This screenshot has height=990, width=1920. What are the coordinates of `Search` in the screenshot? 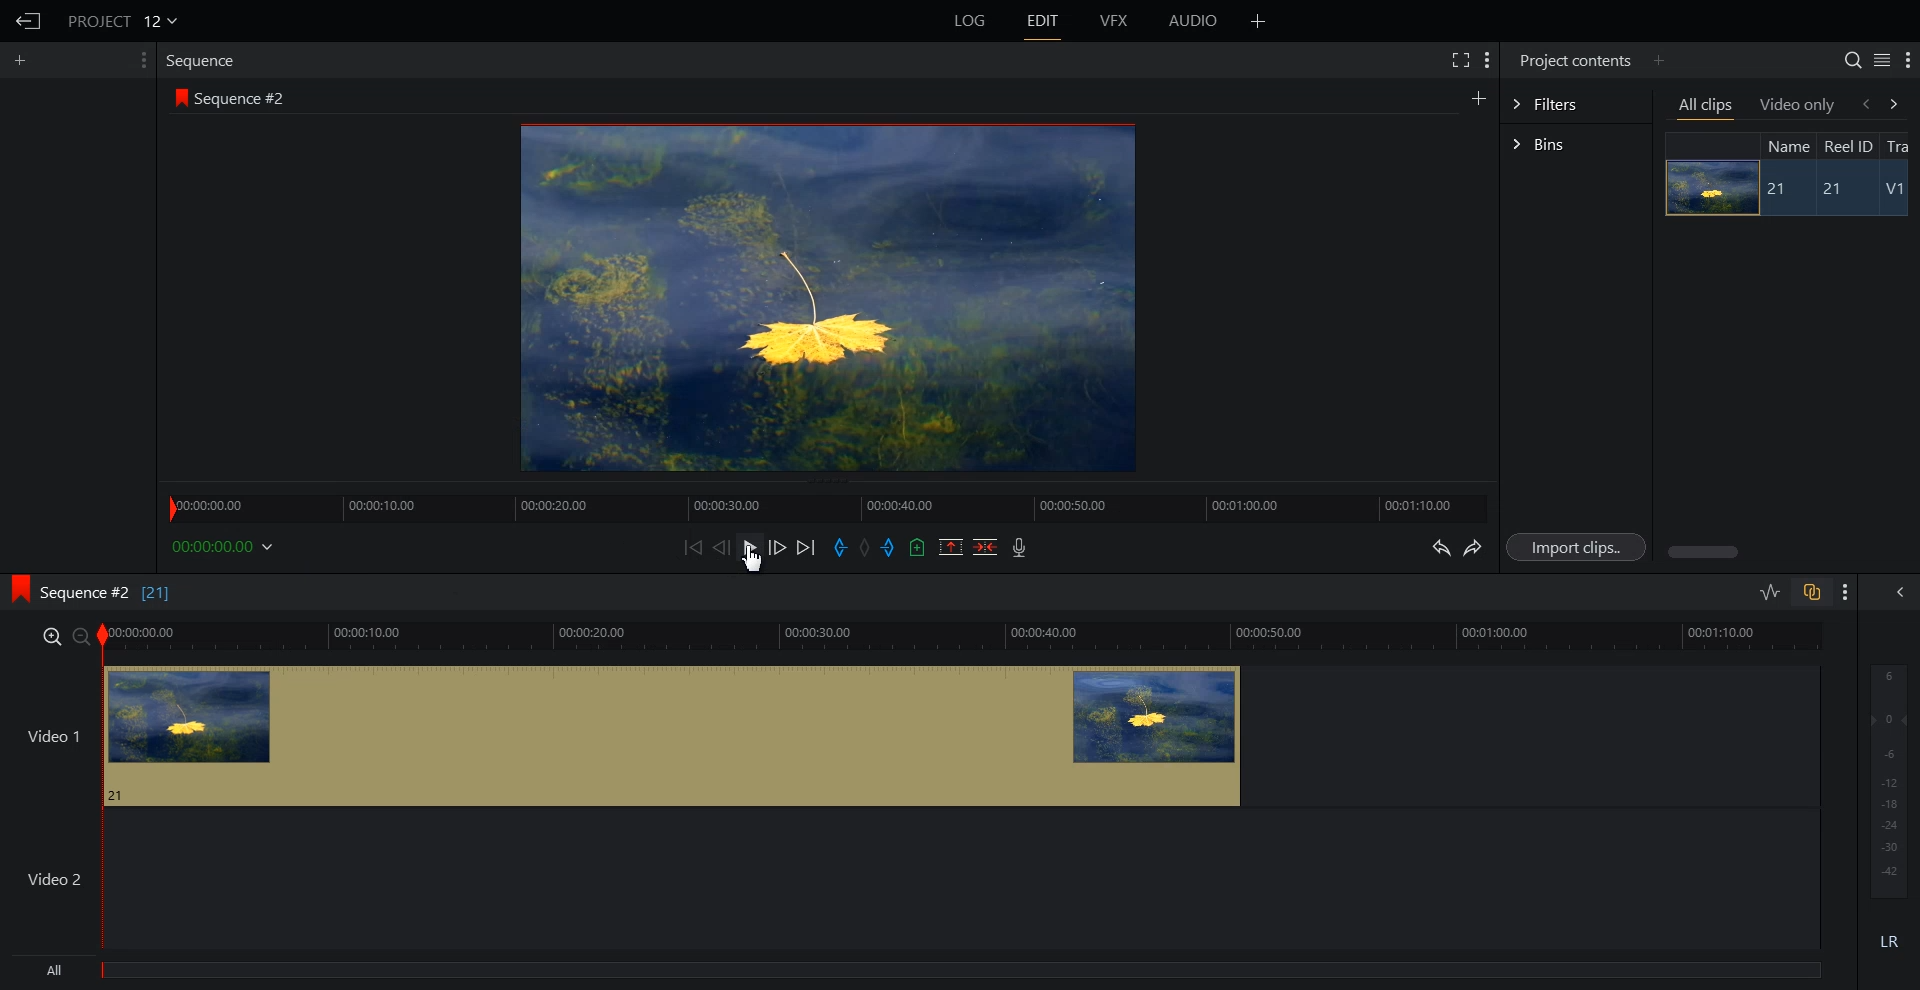 It's located at (1852, 60).